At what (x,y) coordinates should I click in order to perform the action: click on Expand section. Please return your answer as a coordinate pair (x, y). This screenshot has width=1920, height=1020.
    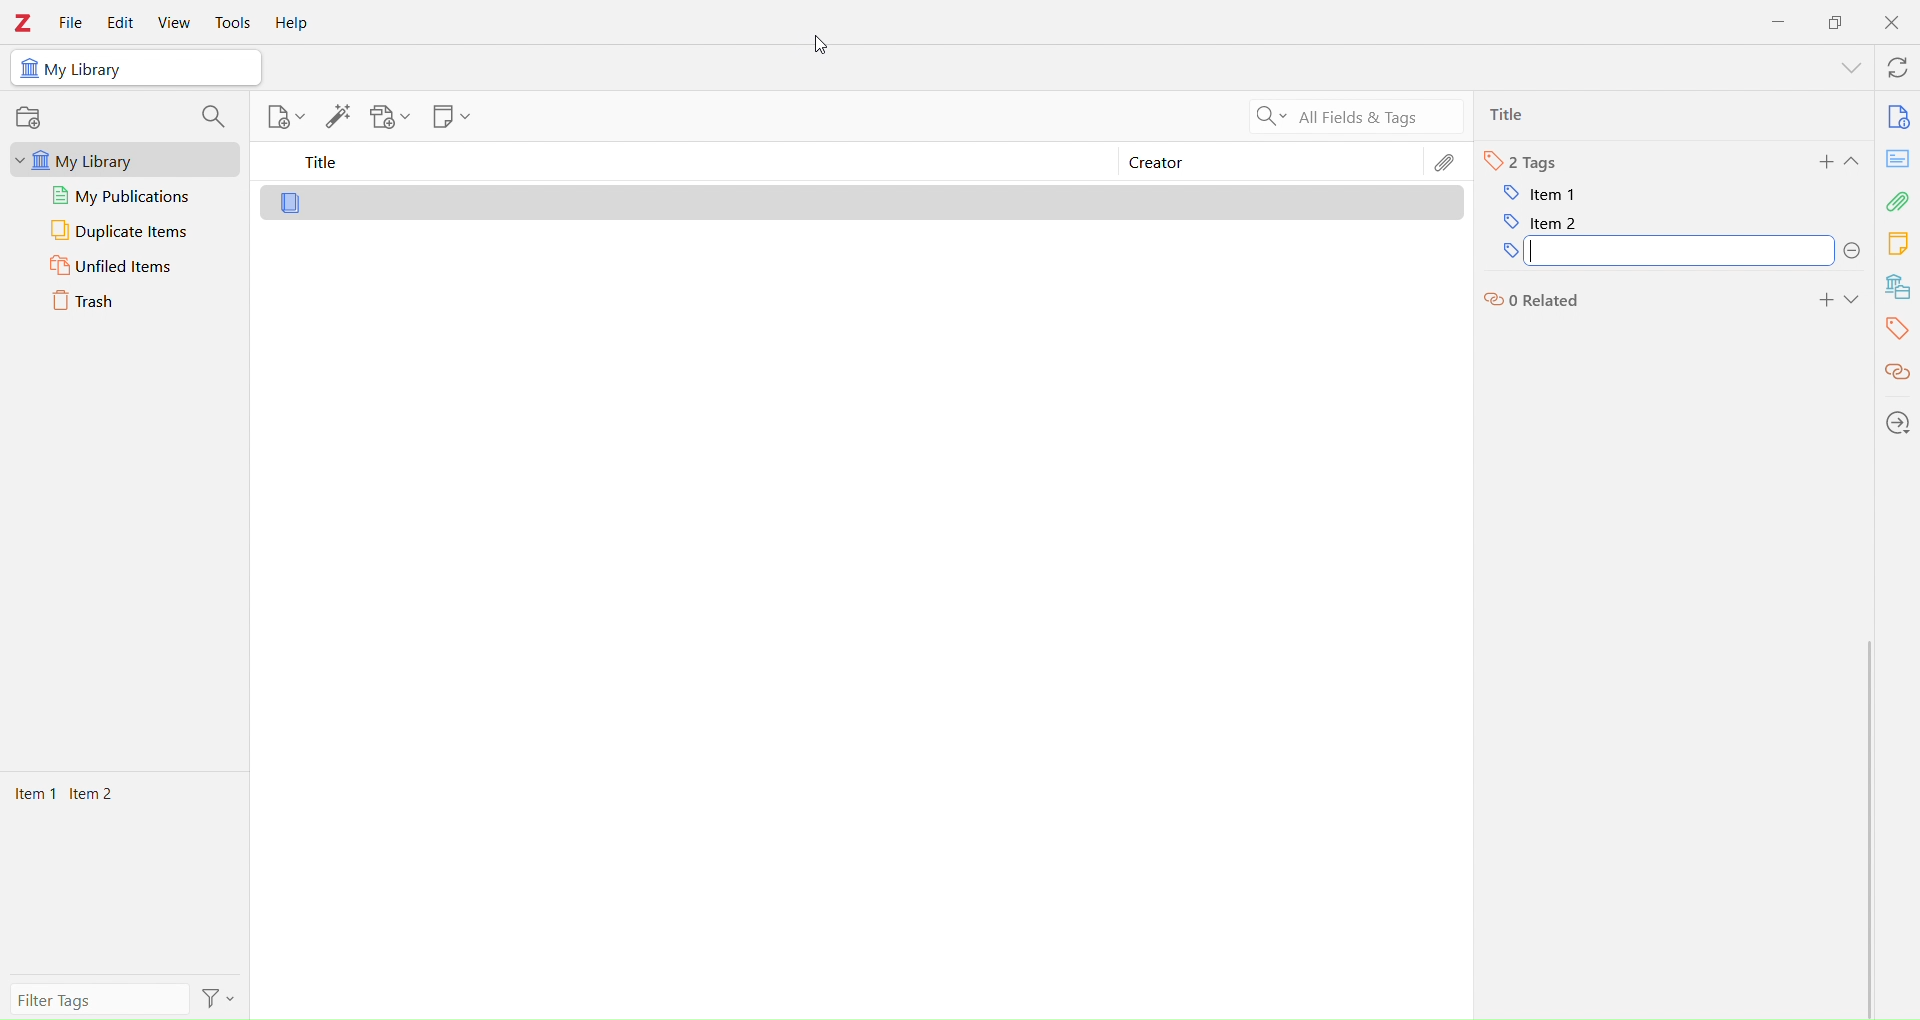
    Looking at the image, I should click on (1856, 297).